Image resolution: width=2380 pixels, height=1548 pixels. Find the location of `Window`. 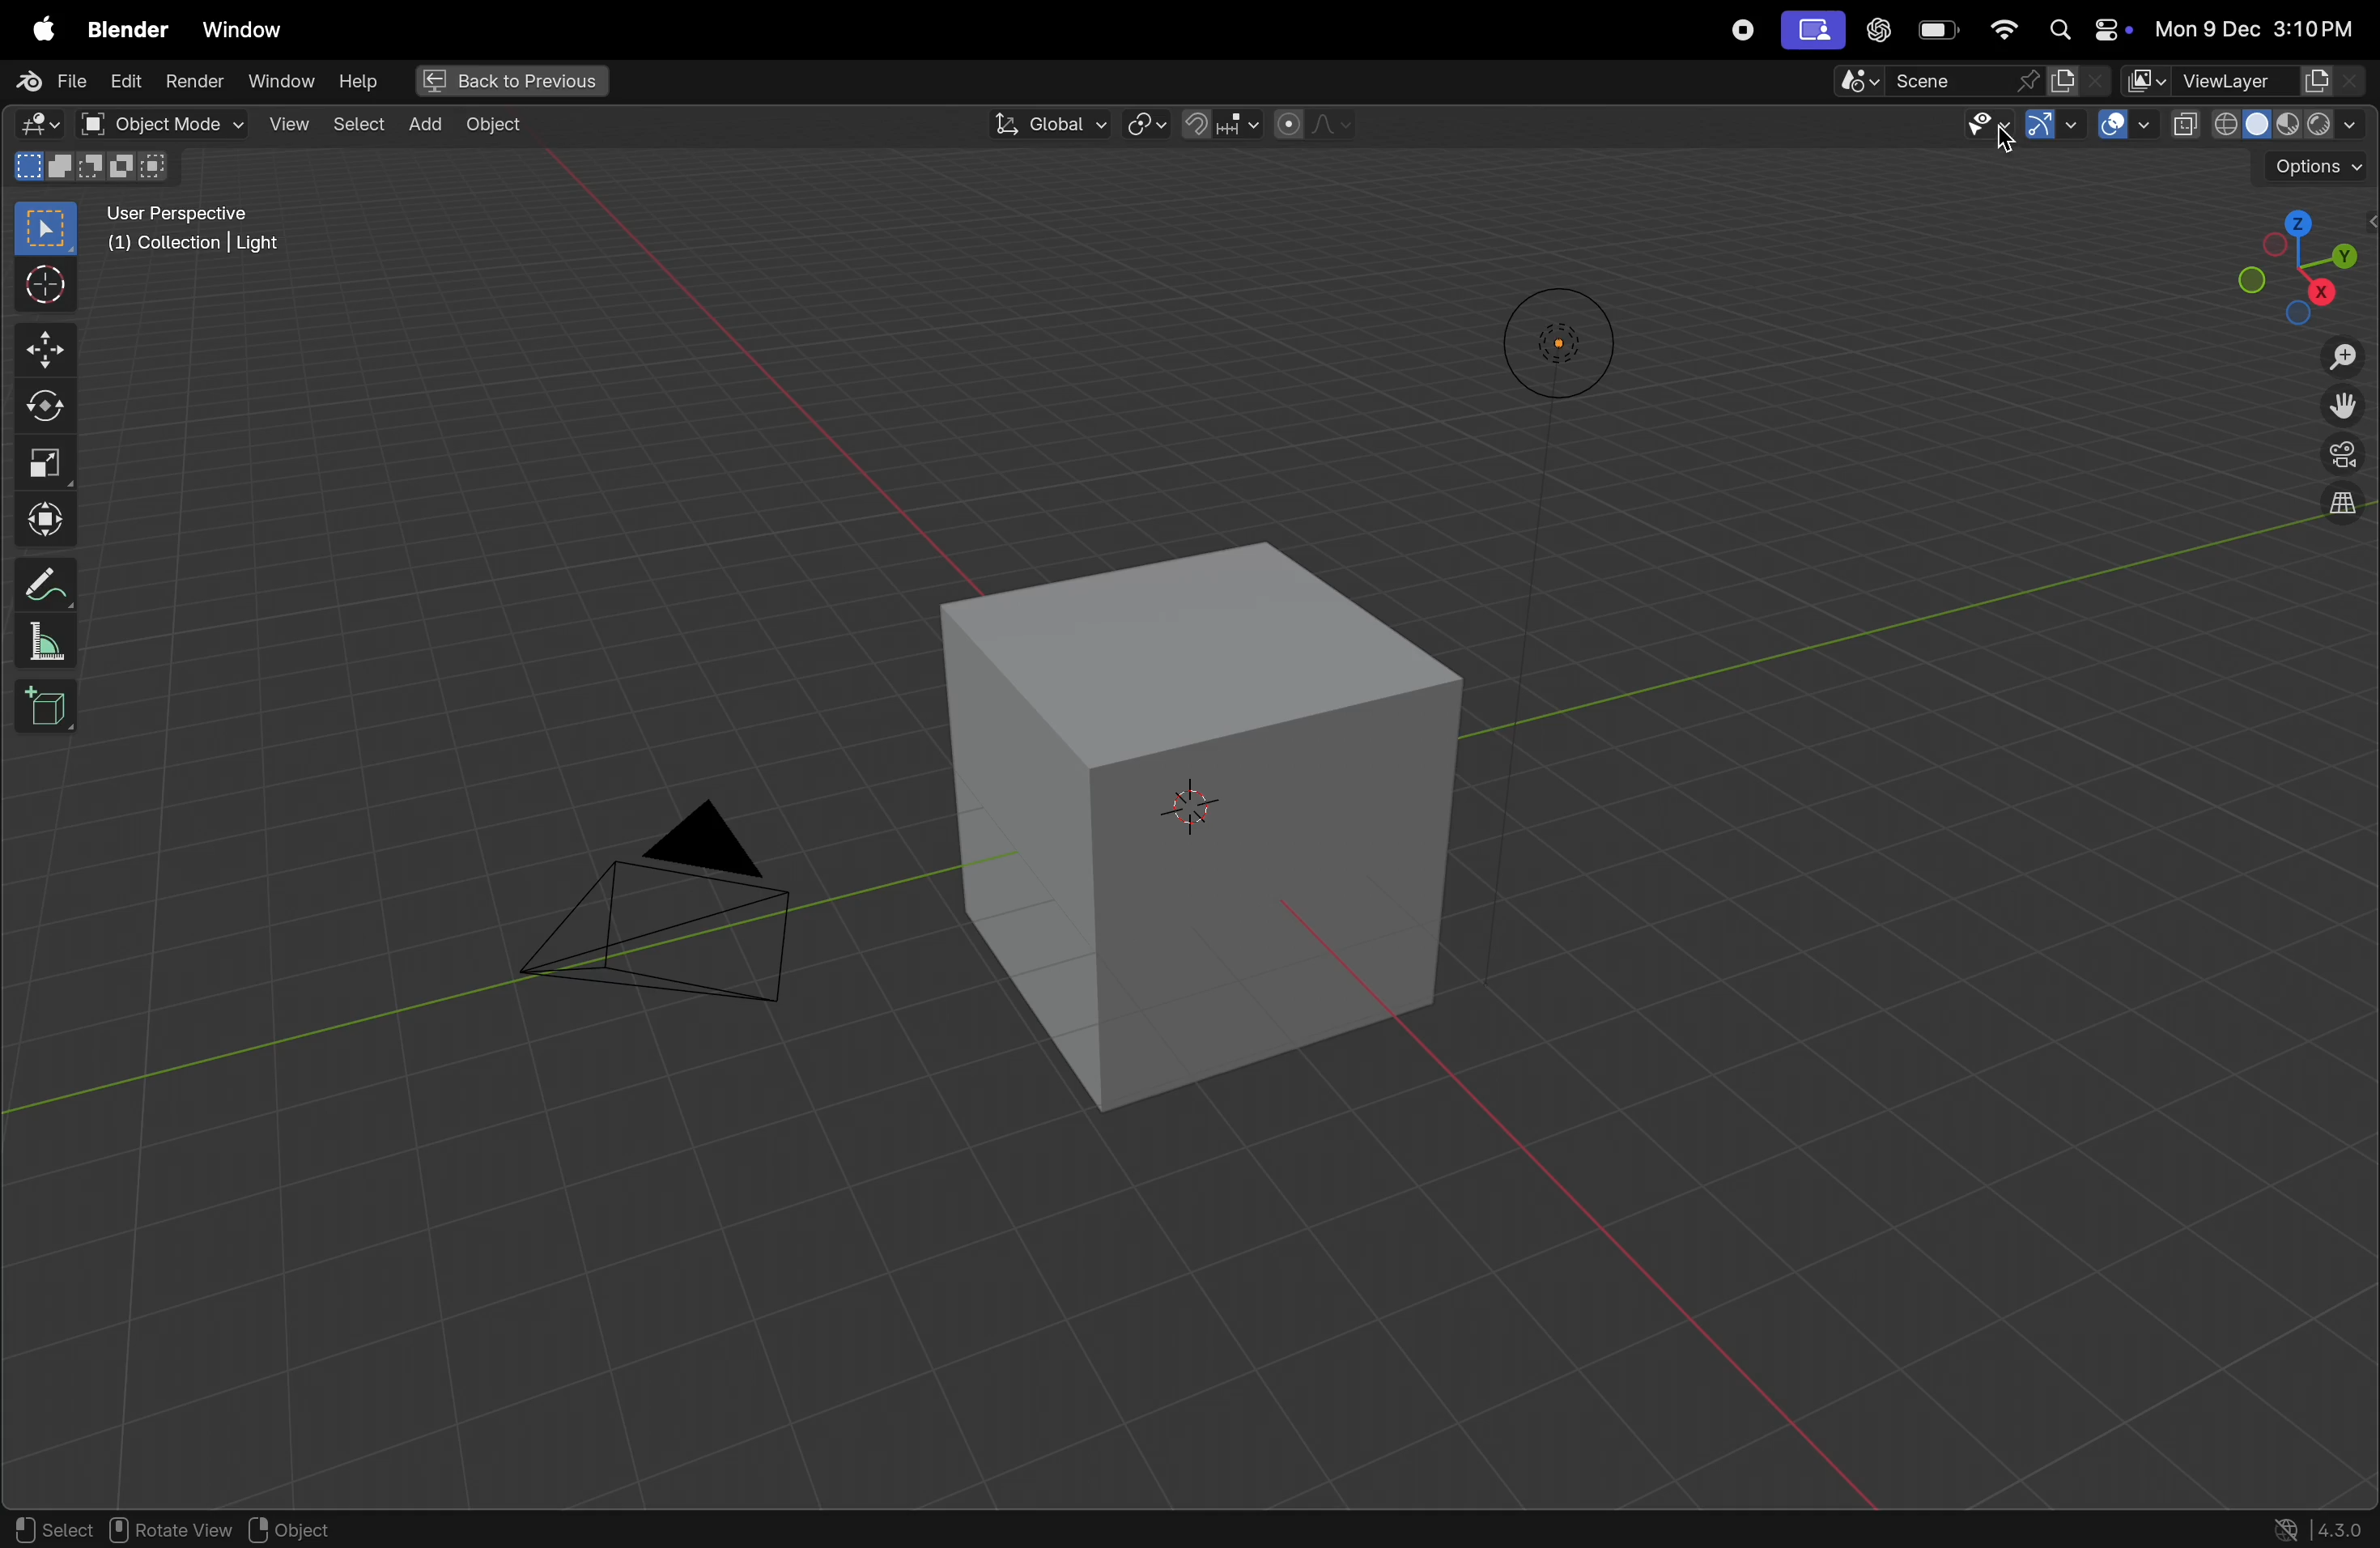

Window is located at coordinates (249, 32).